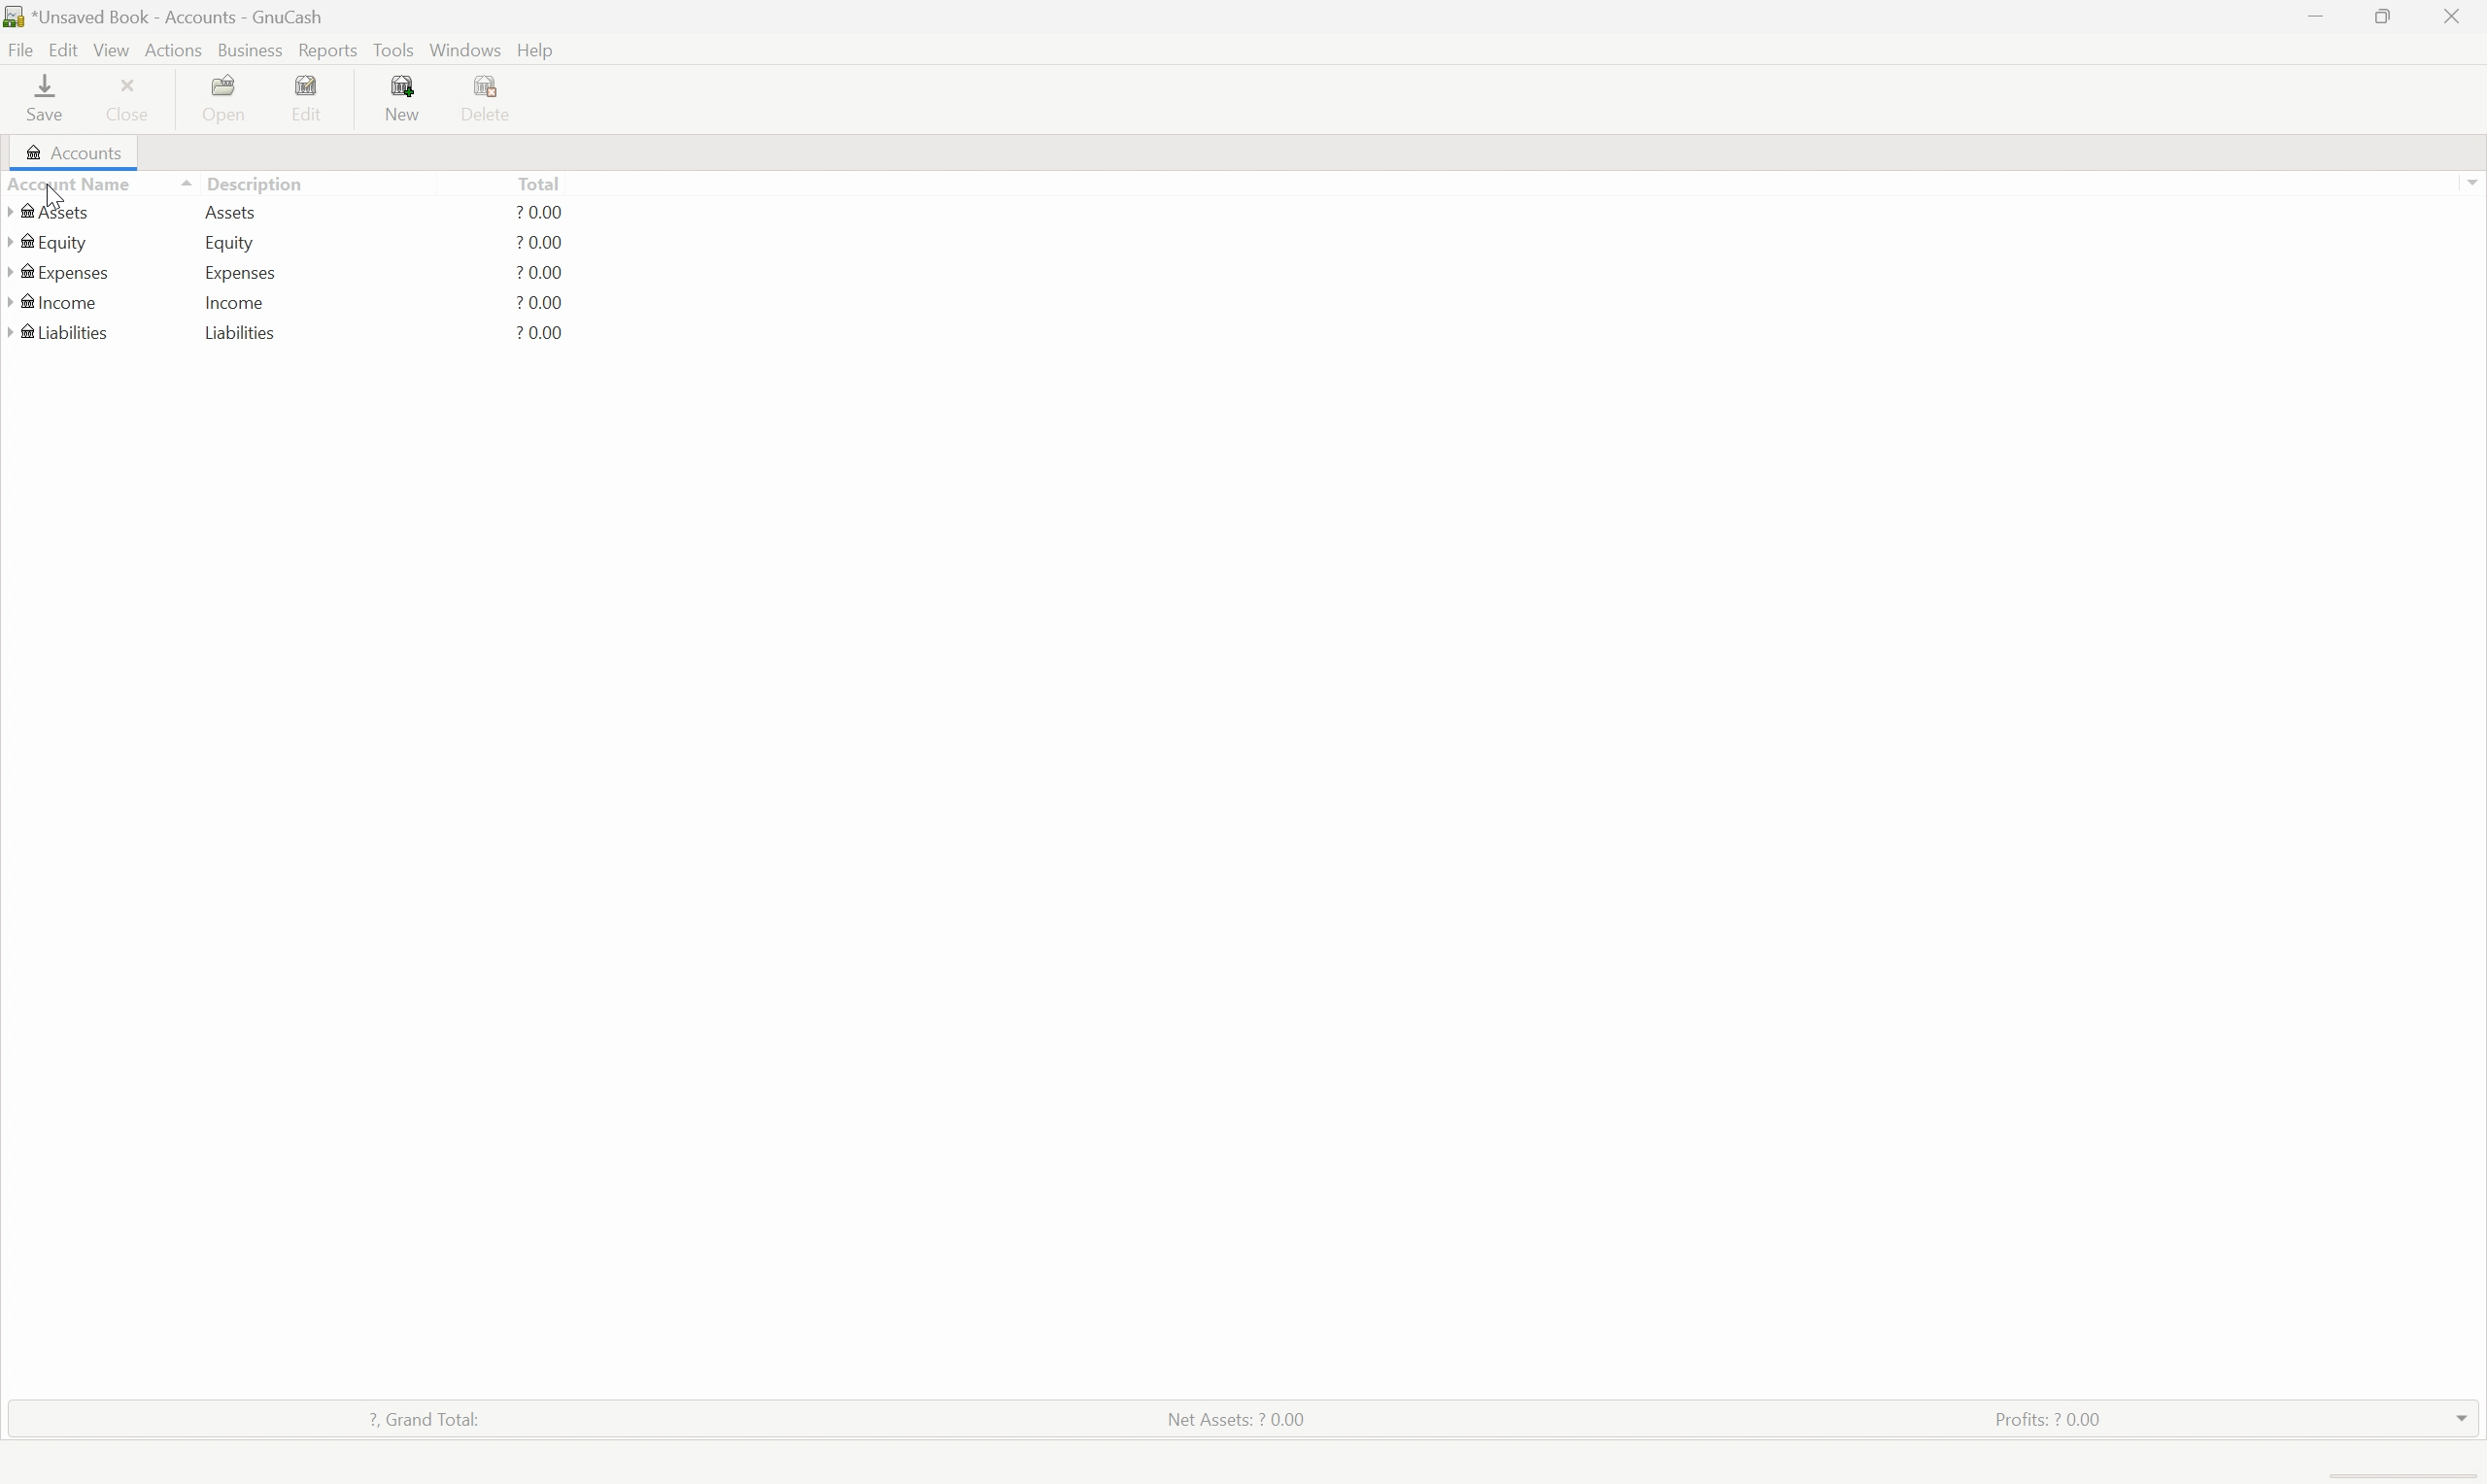 The width and height of the screenshot is (2487, 1484). What do you see at coordinates (2456, 1418) in the screenshot?
I see `drop down` at bounding box center [2456, 1418].